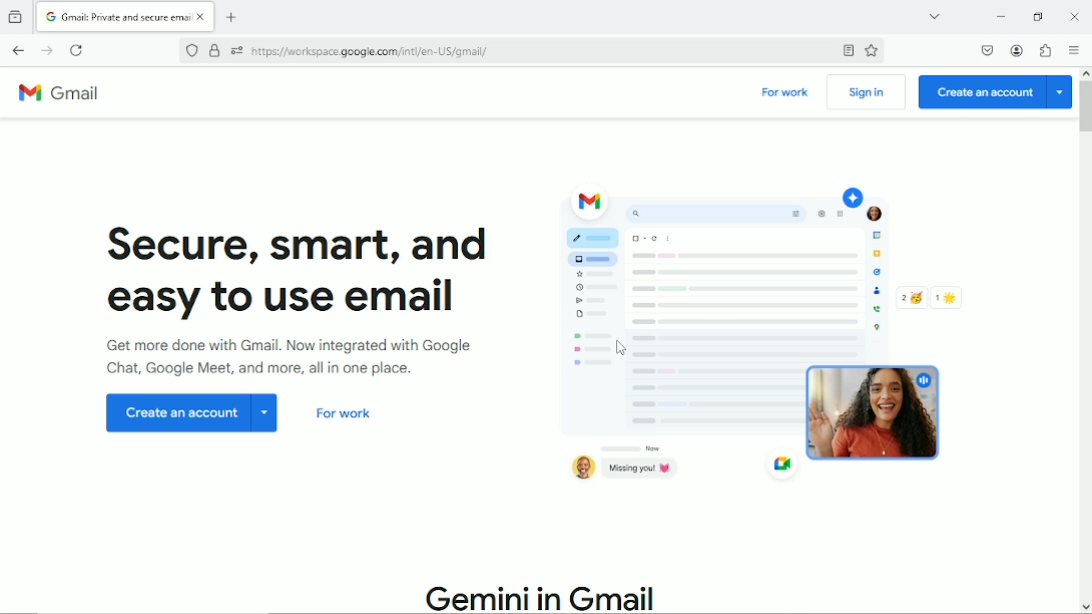 This screenshot has height=614, width=1092. Describe the element at coordinates (193, 415) in the screenshot. I see `Craete an account` at that location.